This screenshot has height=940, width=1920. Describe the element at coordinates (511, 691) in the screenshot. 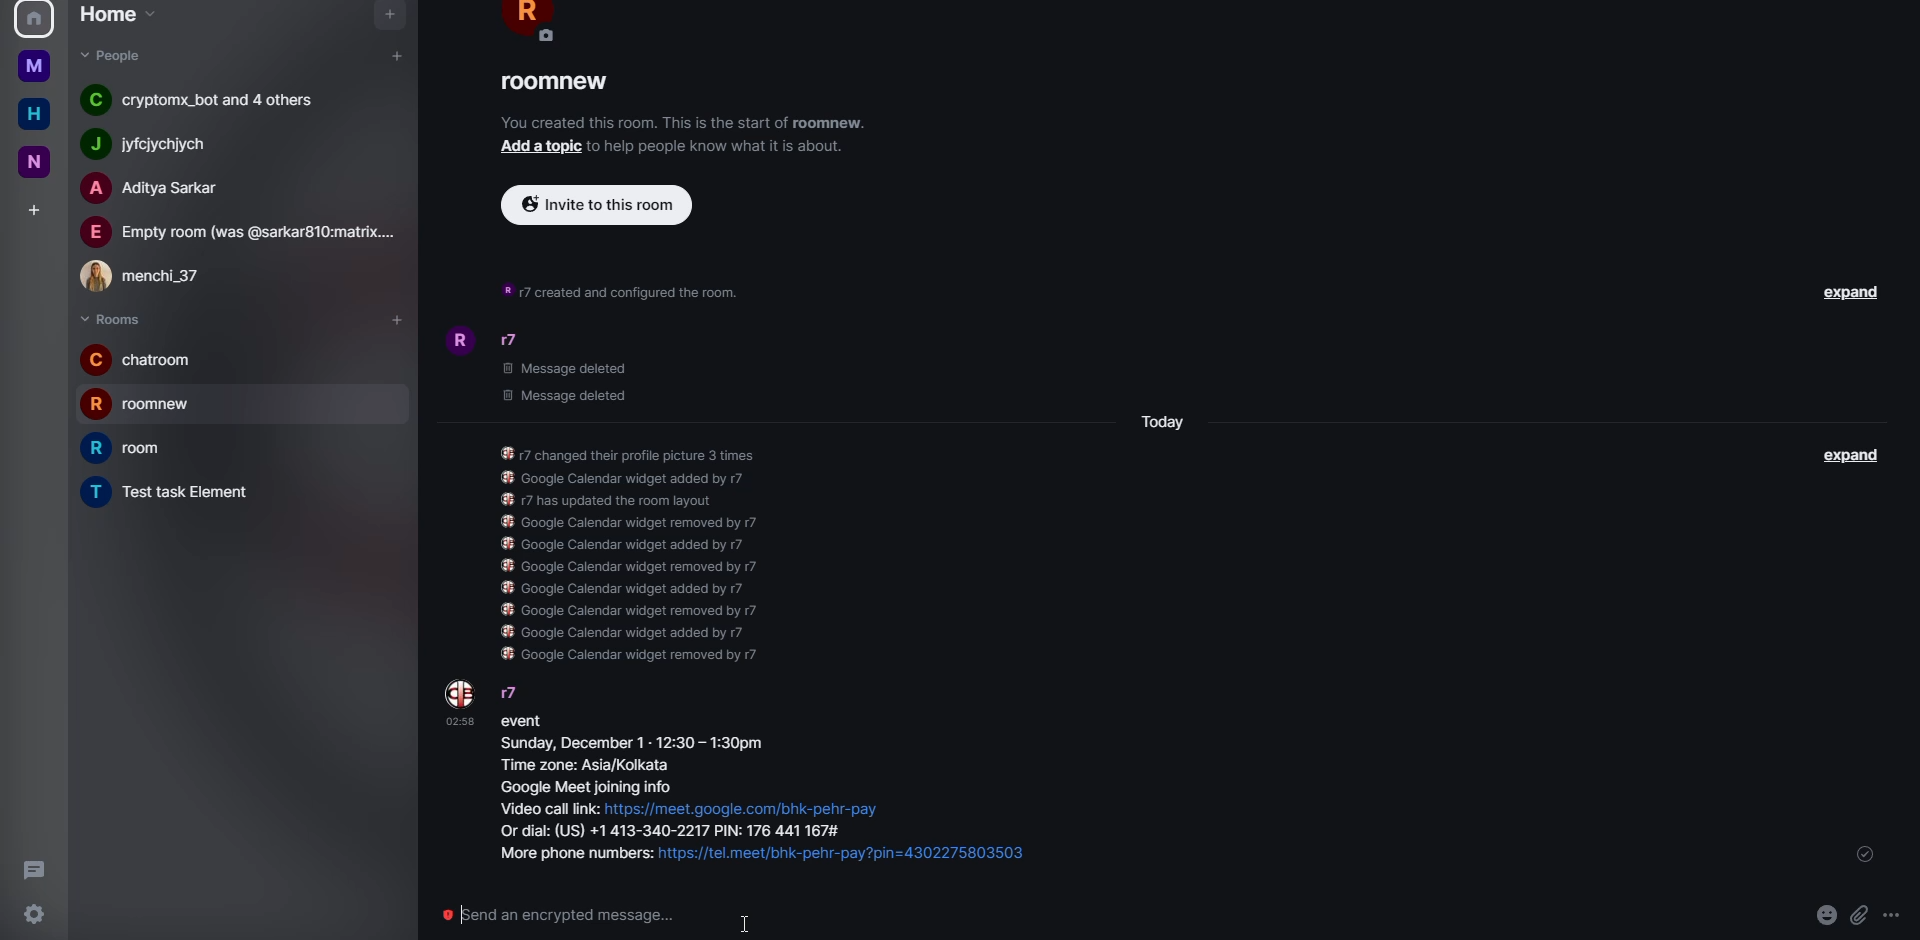

I see `r7` at that location.